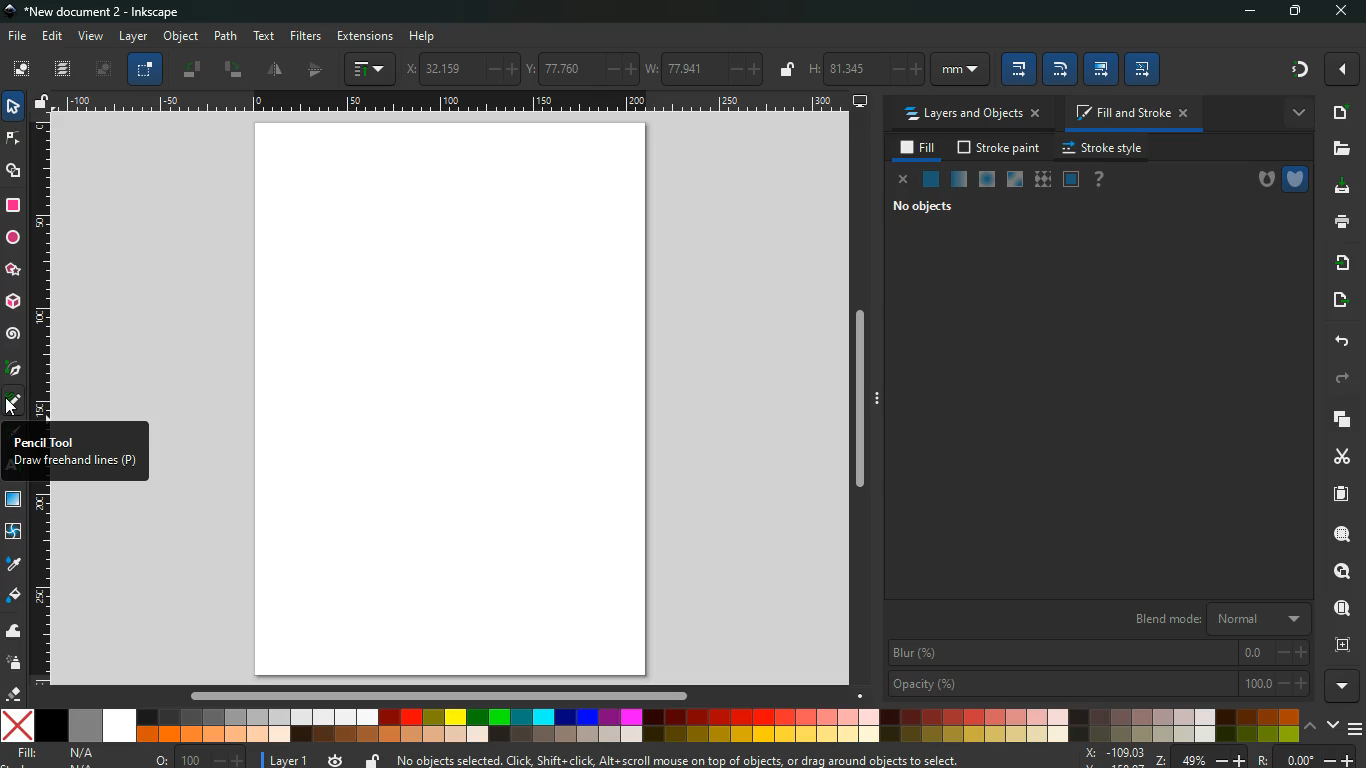 The width and height of the screenshot is (1366, 768). Describe the element at coordinates (13, 369) in the screenshot. I see `pic` at that location.